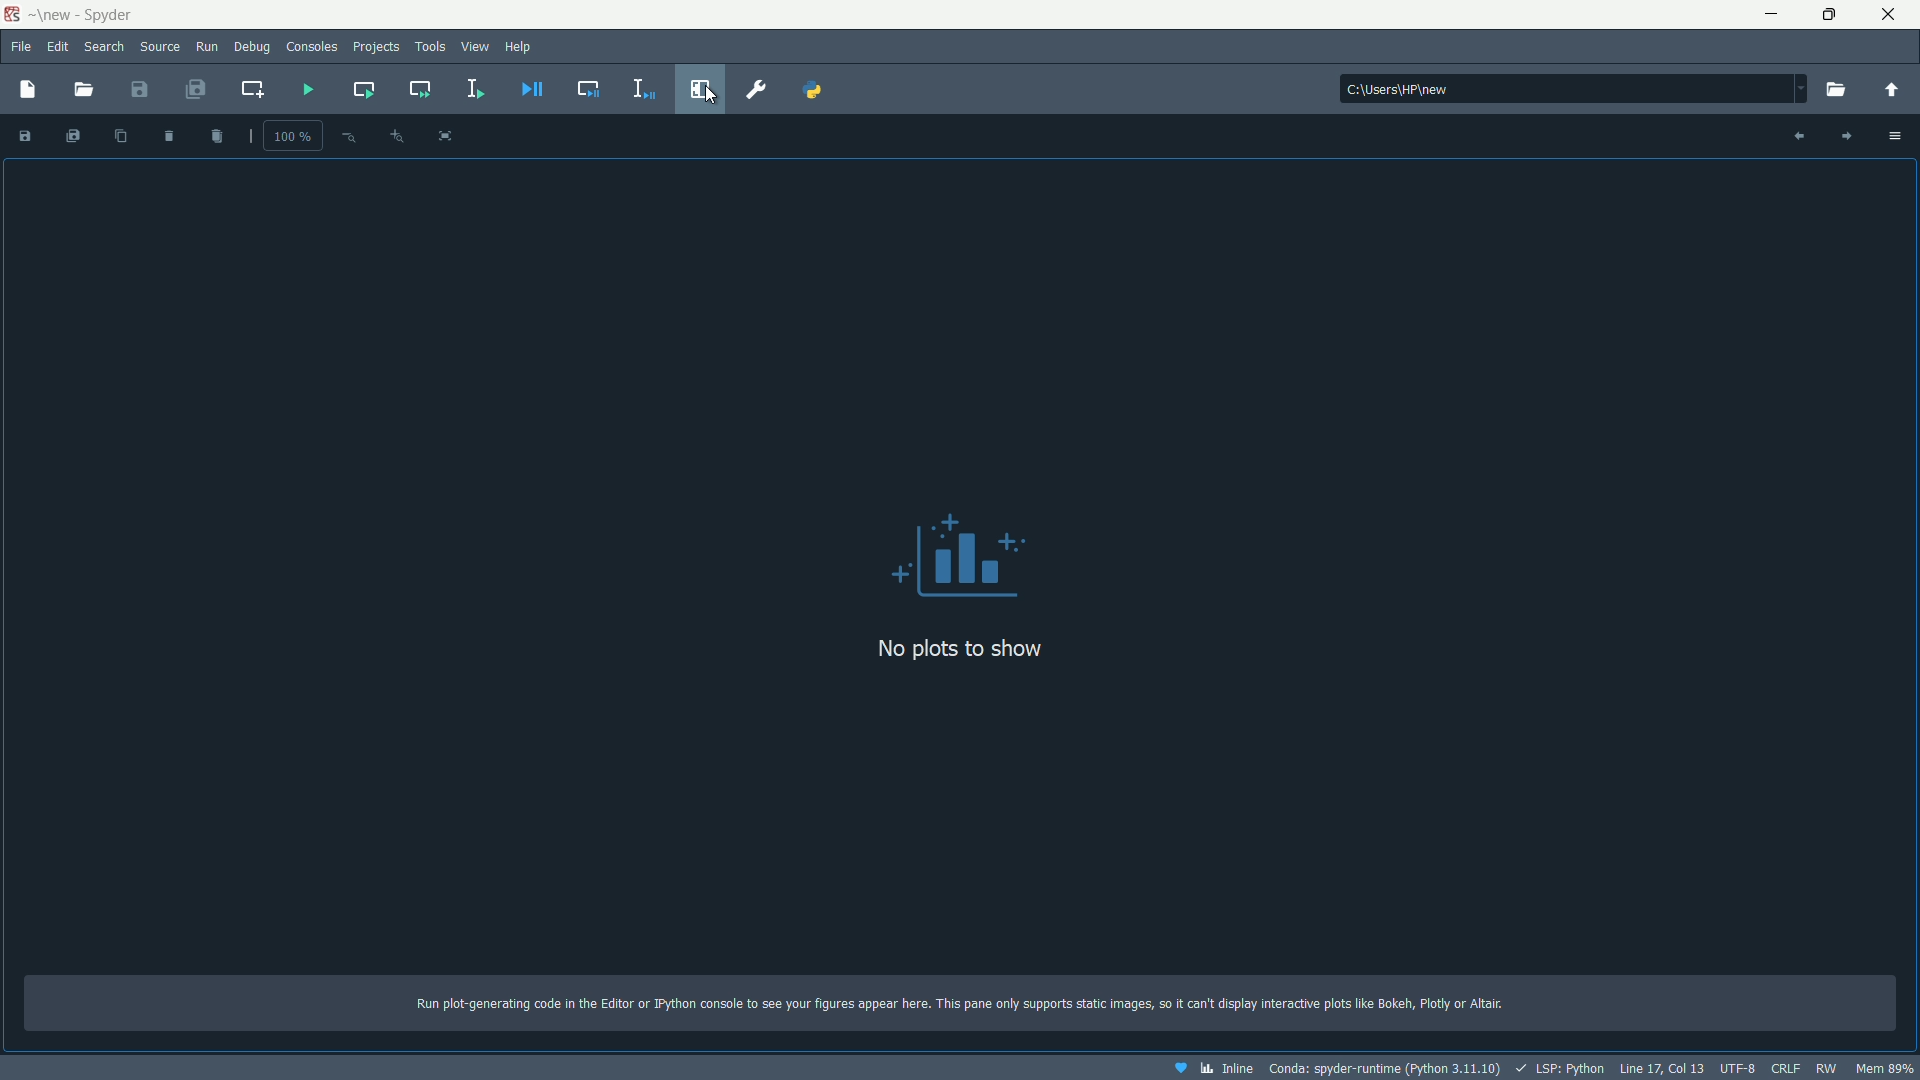  What do you see at coordinates (1850, 135) in the screenshot?
I see `next plot` at bounding box center [1850, 135].